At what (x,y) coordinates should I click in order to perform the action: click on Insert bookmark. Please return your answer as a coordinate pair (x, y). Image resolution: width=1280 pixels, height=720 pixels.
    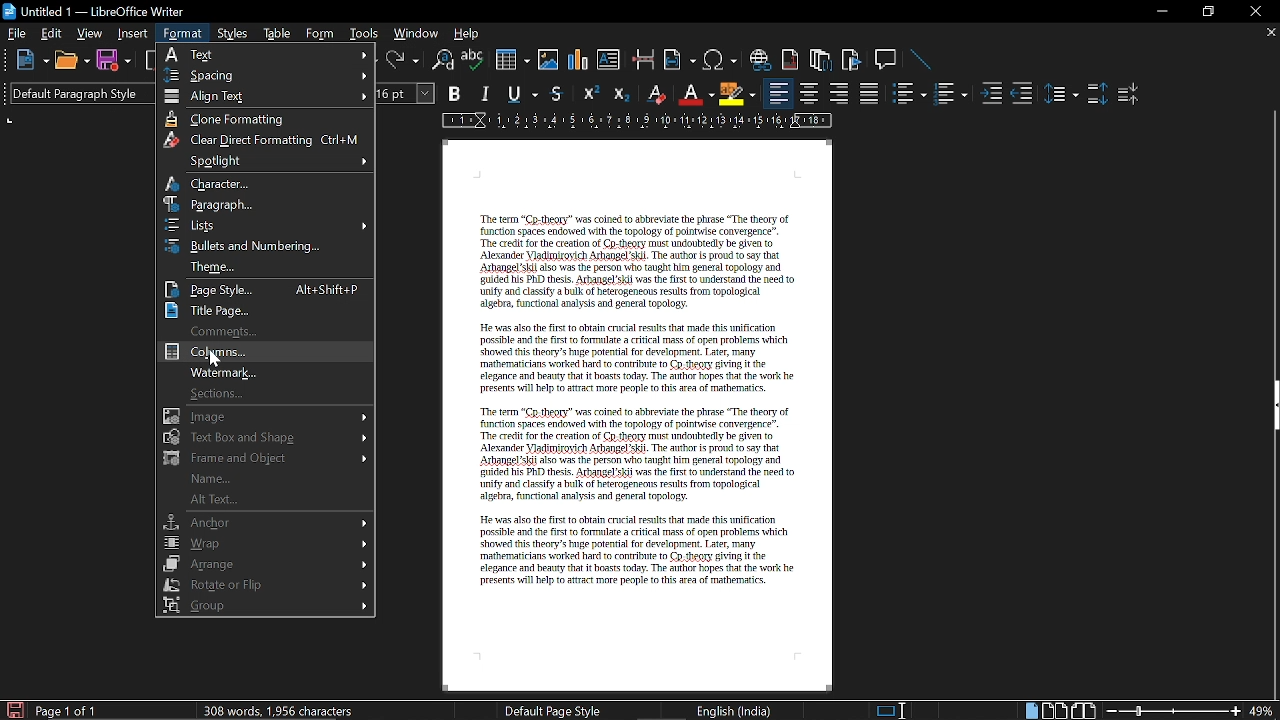
    Looking at the image, I should click on (853, 61).